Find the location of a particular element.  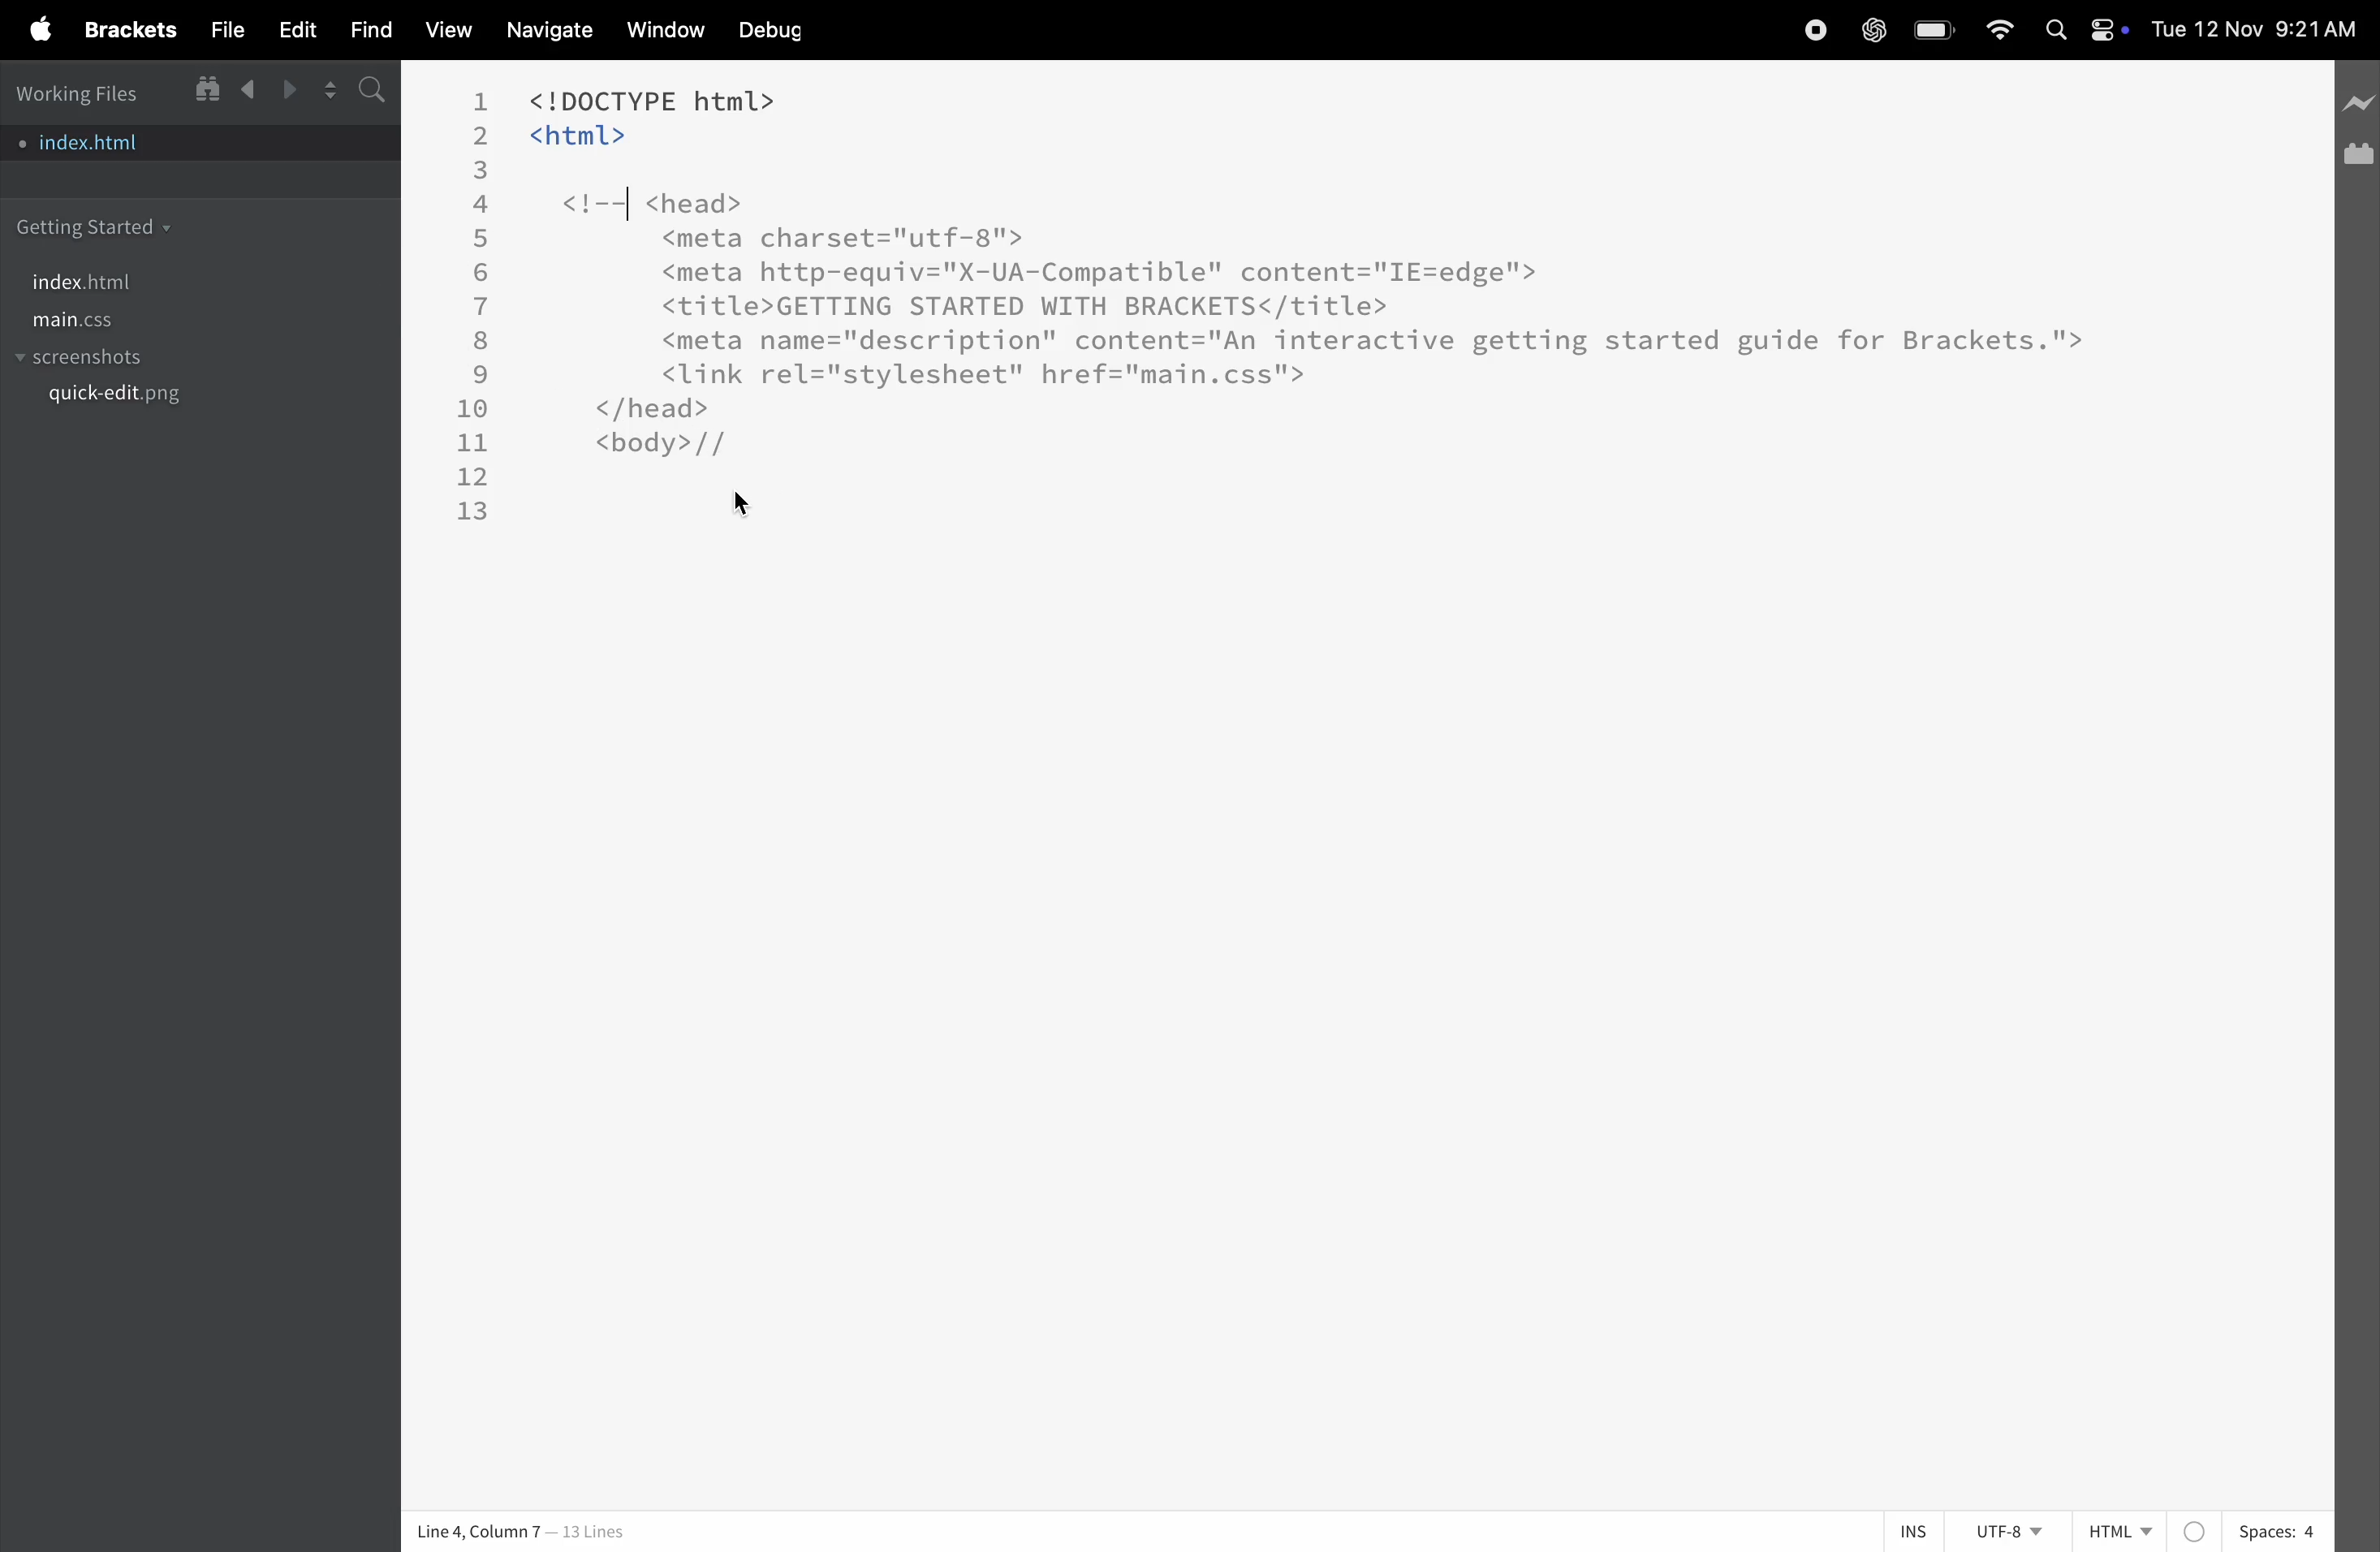

| Line 4, Column 7 — 13 Lines is located at coordinates (516, 1532).